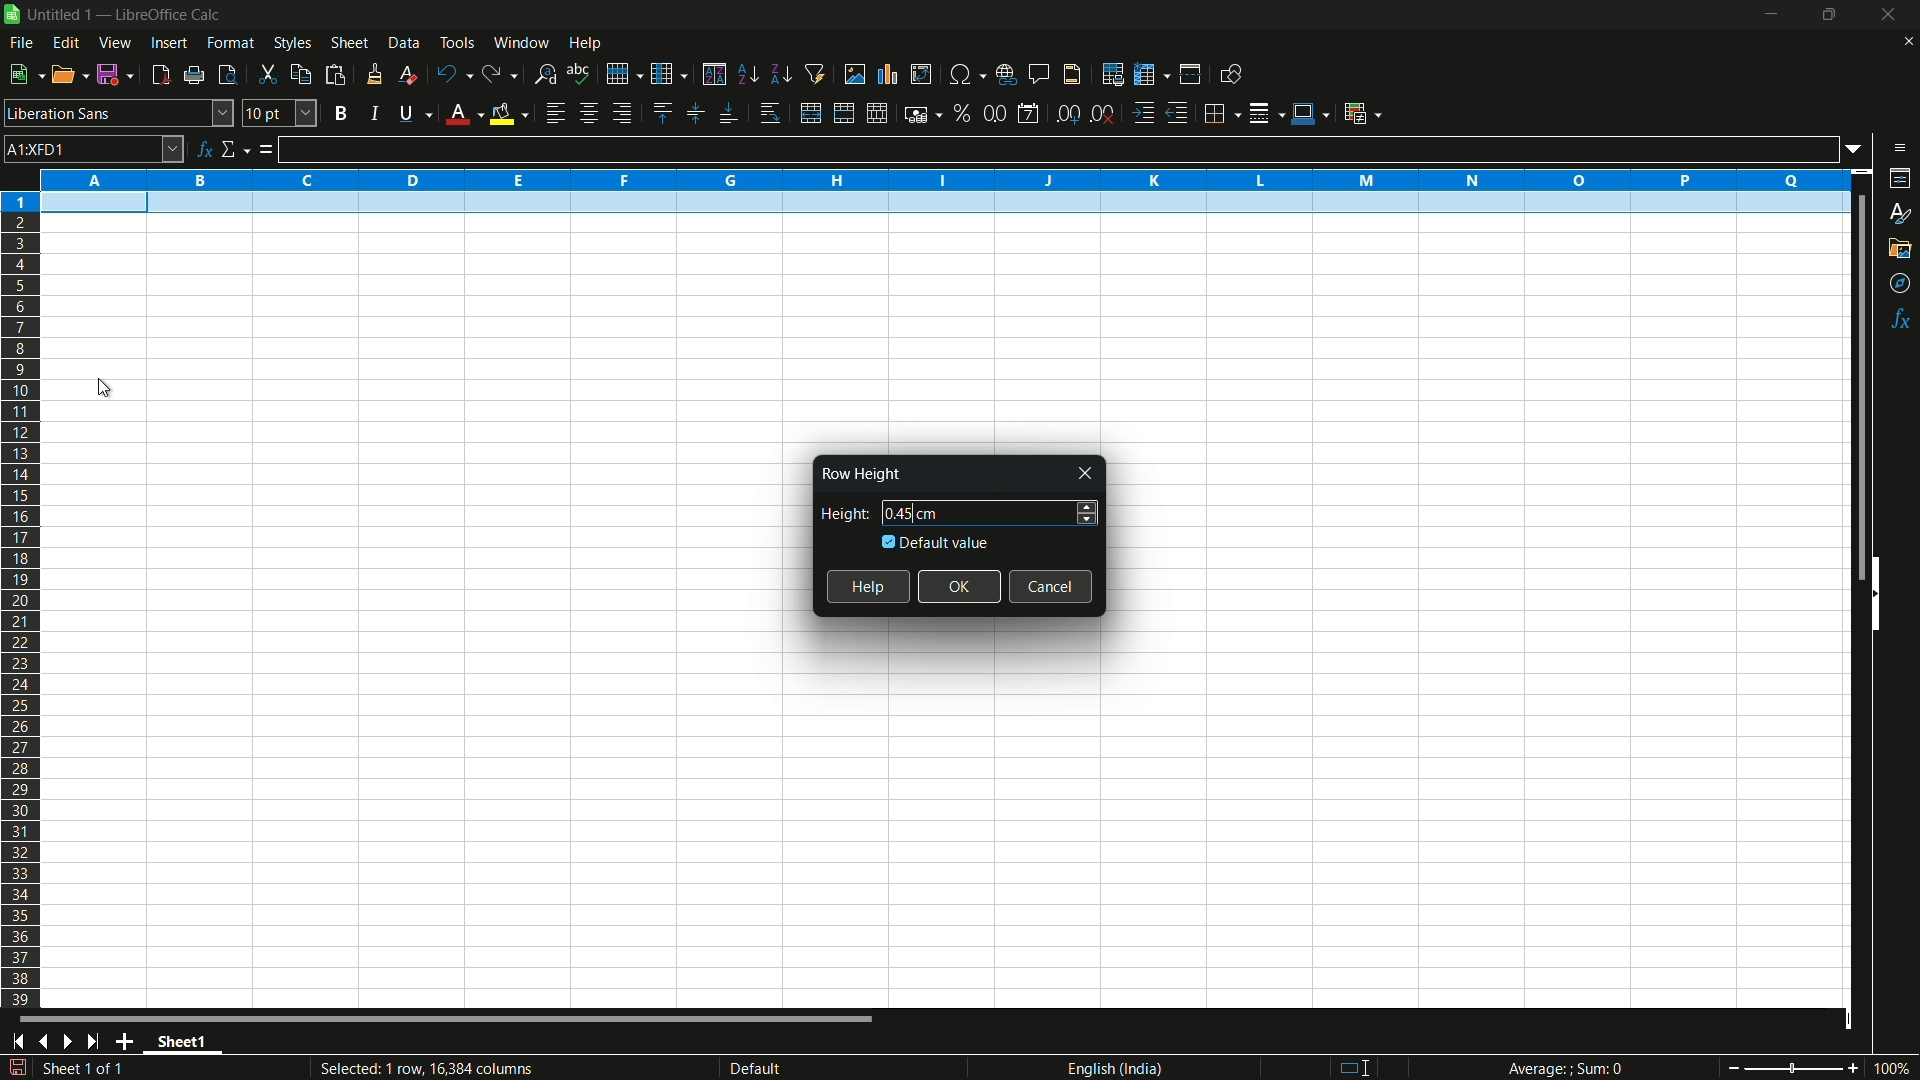 The height and width of the screenshot is (1080, 1920). What do you see at coordinates (1901, 178) in the screenshot?
I see `properties` at bounding box center [1901, 178].